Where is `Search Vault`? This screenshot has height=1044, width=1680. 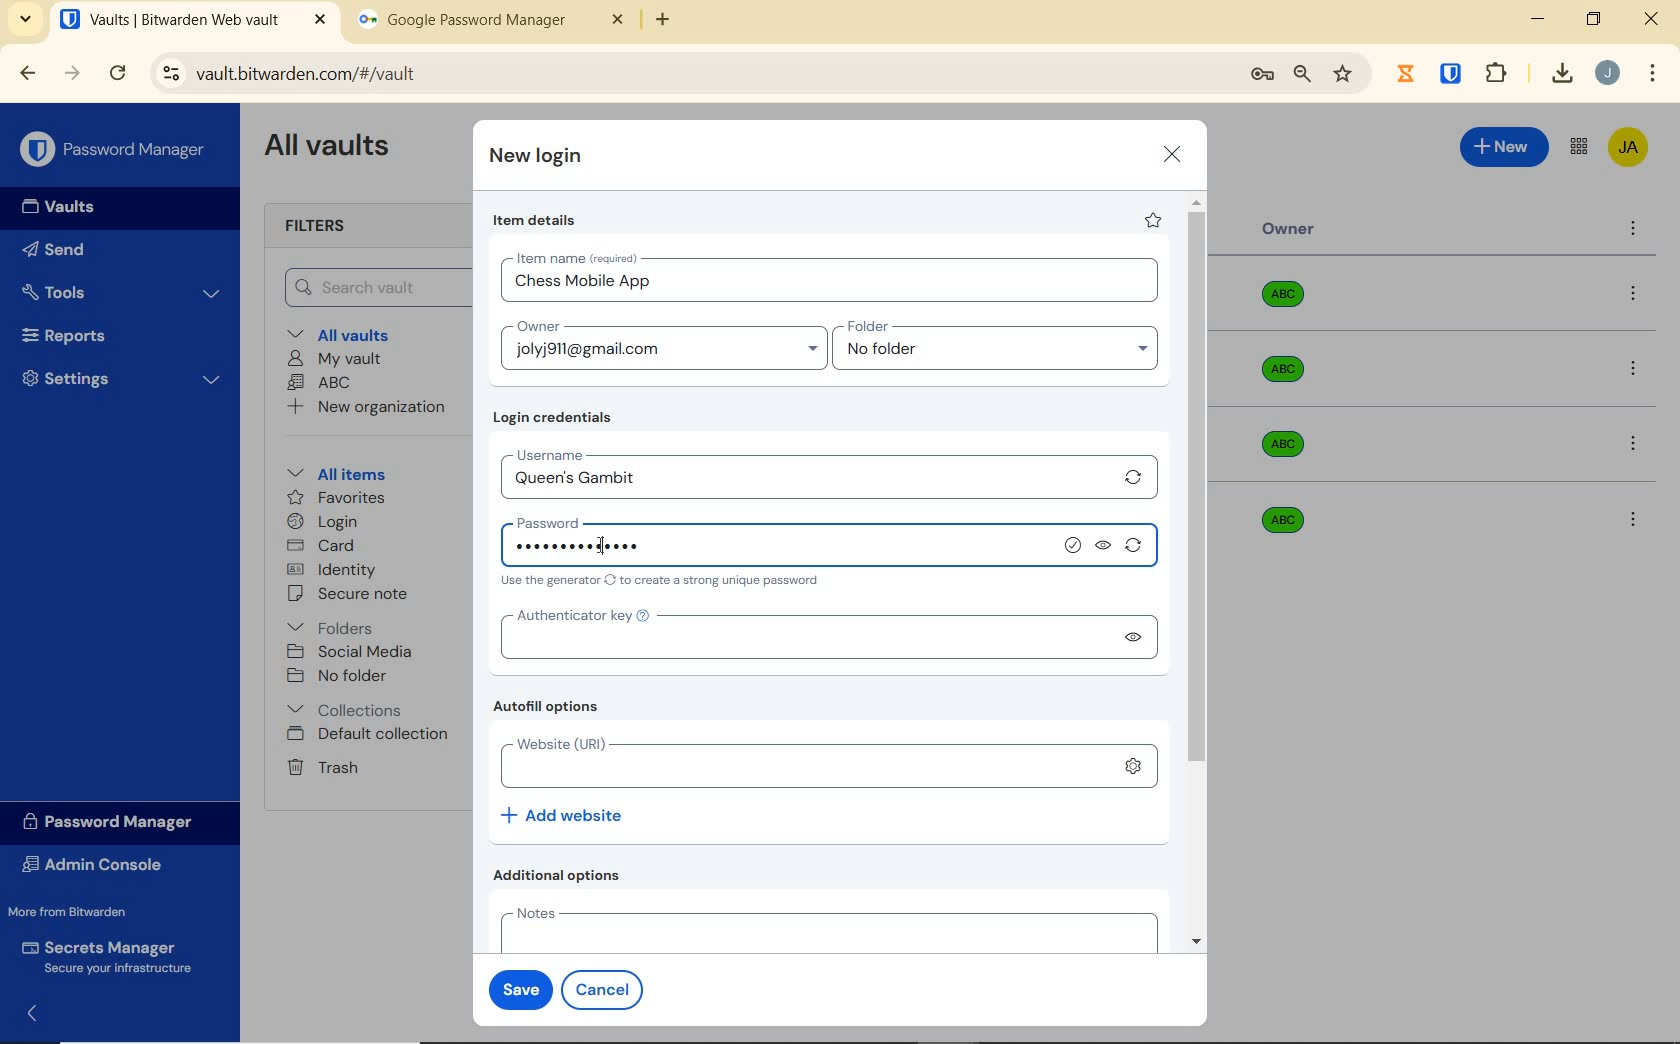 Search Vault is located at coordinates (371, 287).